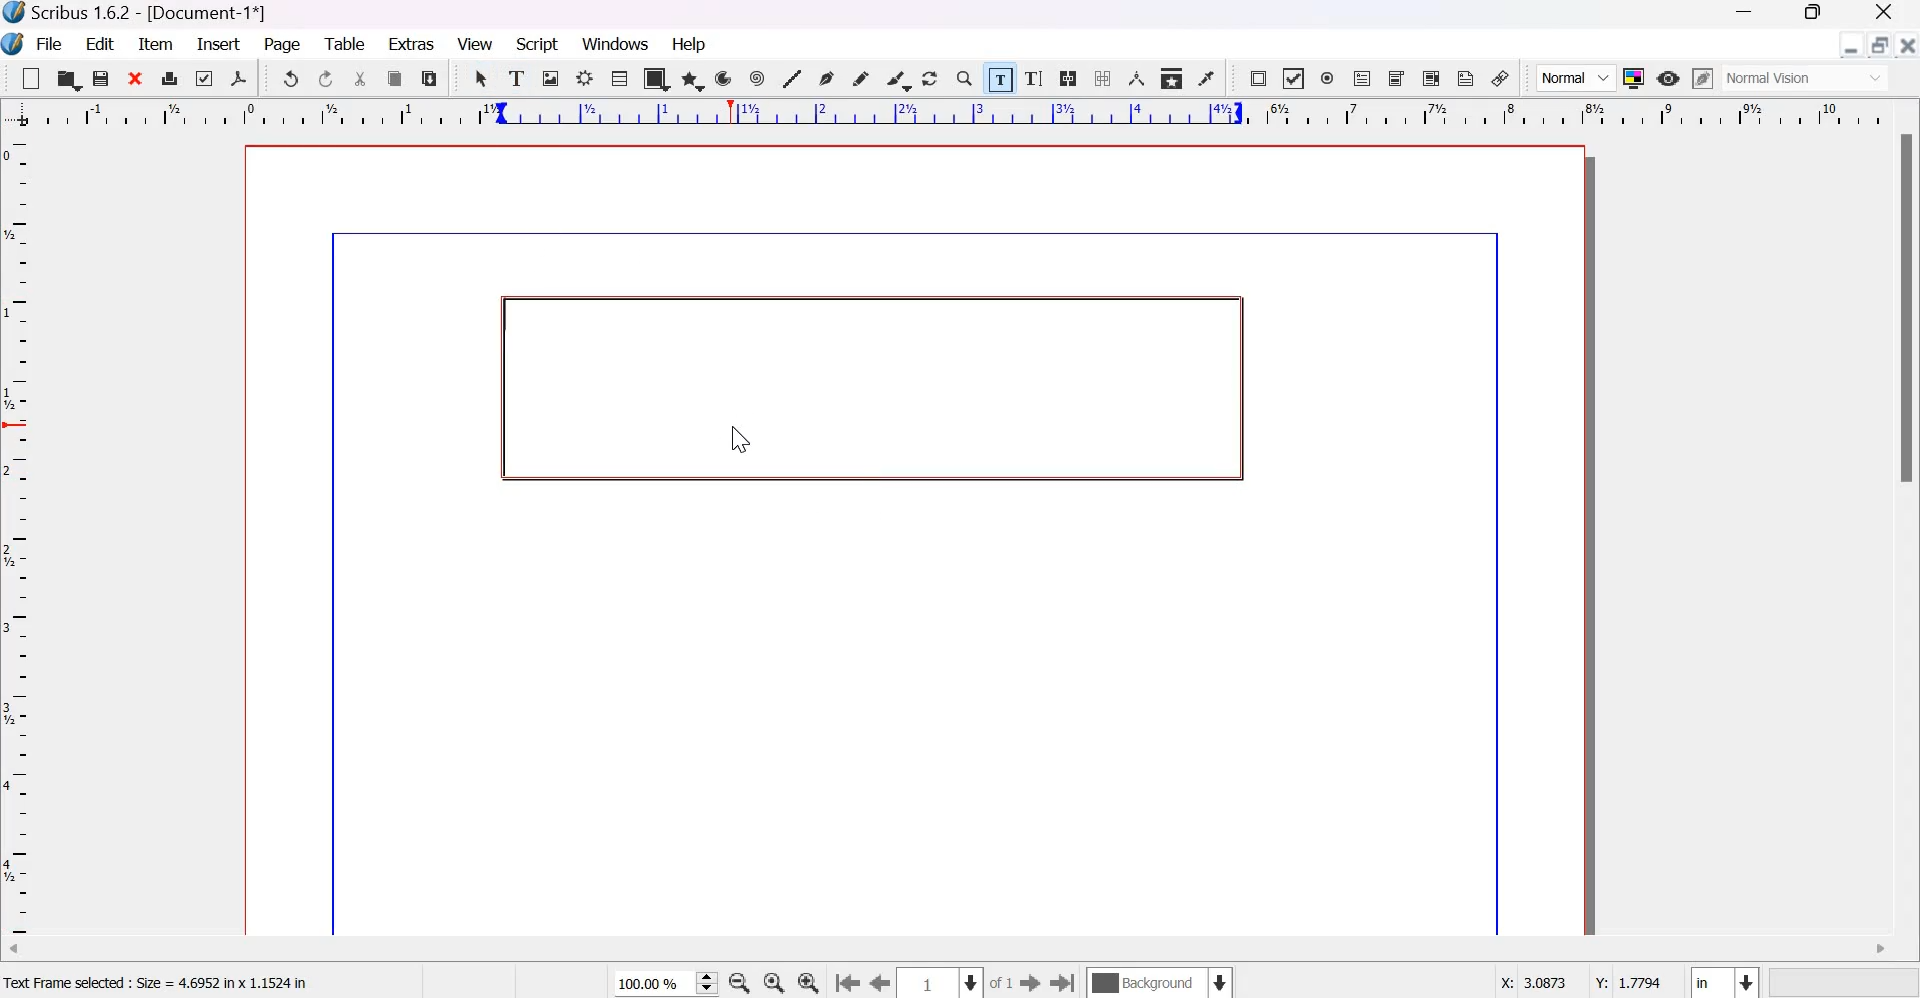 This screenshot has width=1920, height=998. Describe the element at coordinates (238, 78) in the screenshot. I see `save as pdf` at that location.